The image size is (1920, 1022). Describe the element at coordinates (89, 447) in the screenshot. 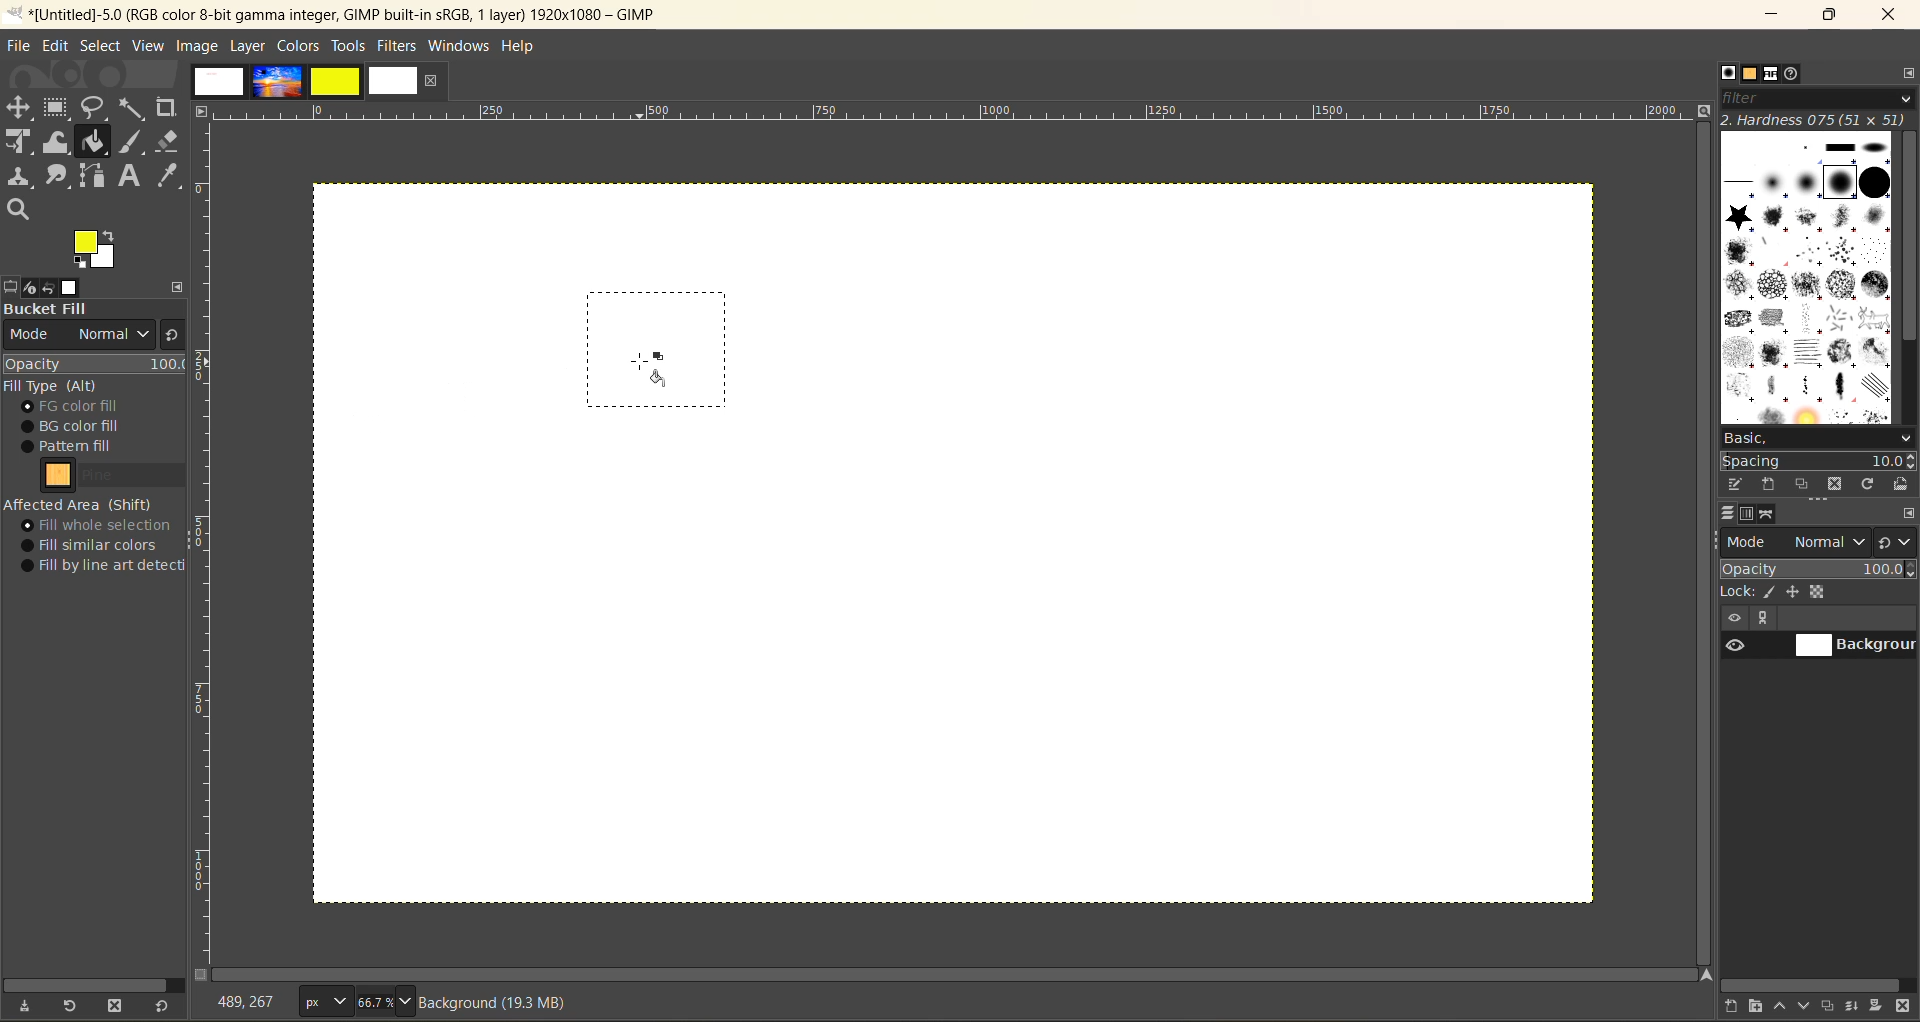

I see `pattern fill` at that location.